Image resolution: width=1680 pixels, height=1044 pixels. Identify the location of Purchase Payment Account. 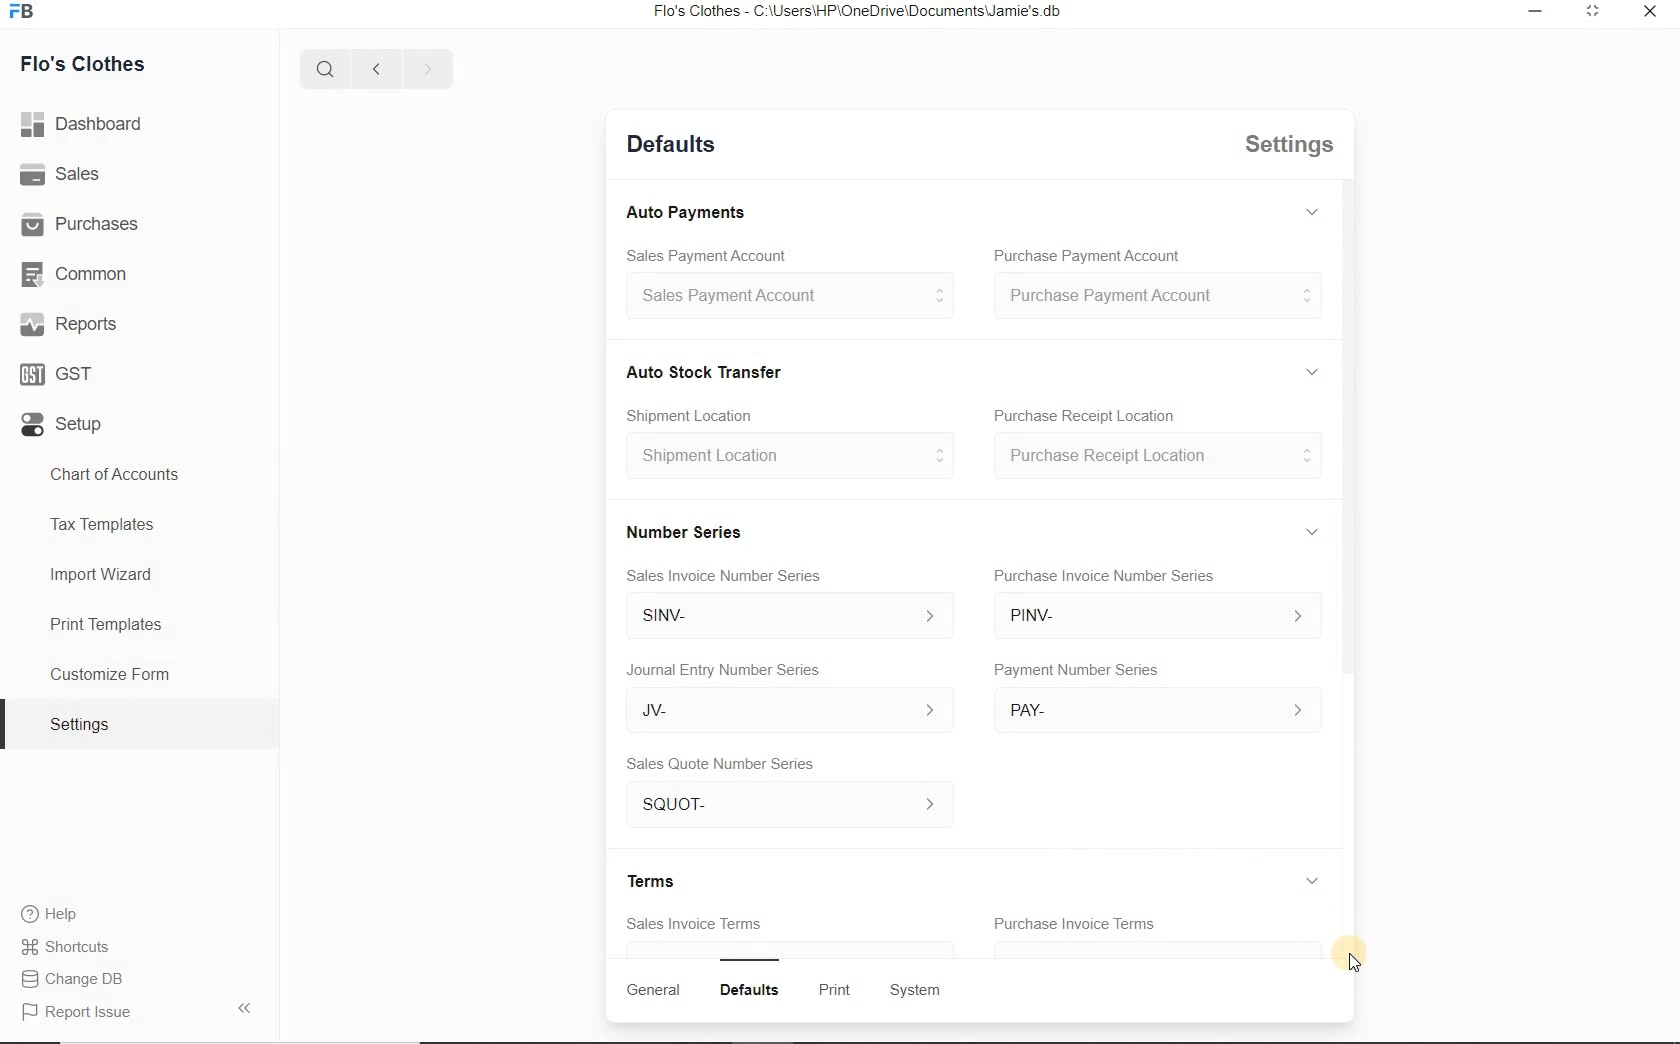
(1086, 254).